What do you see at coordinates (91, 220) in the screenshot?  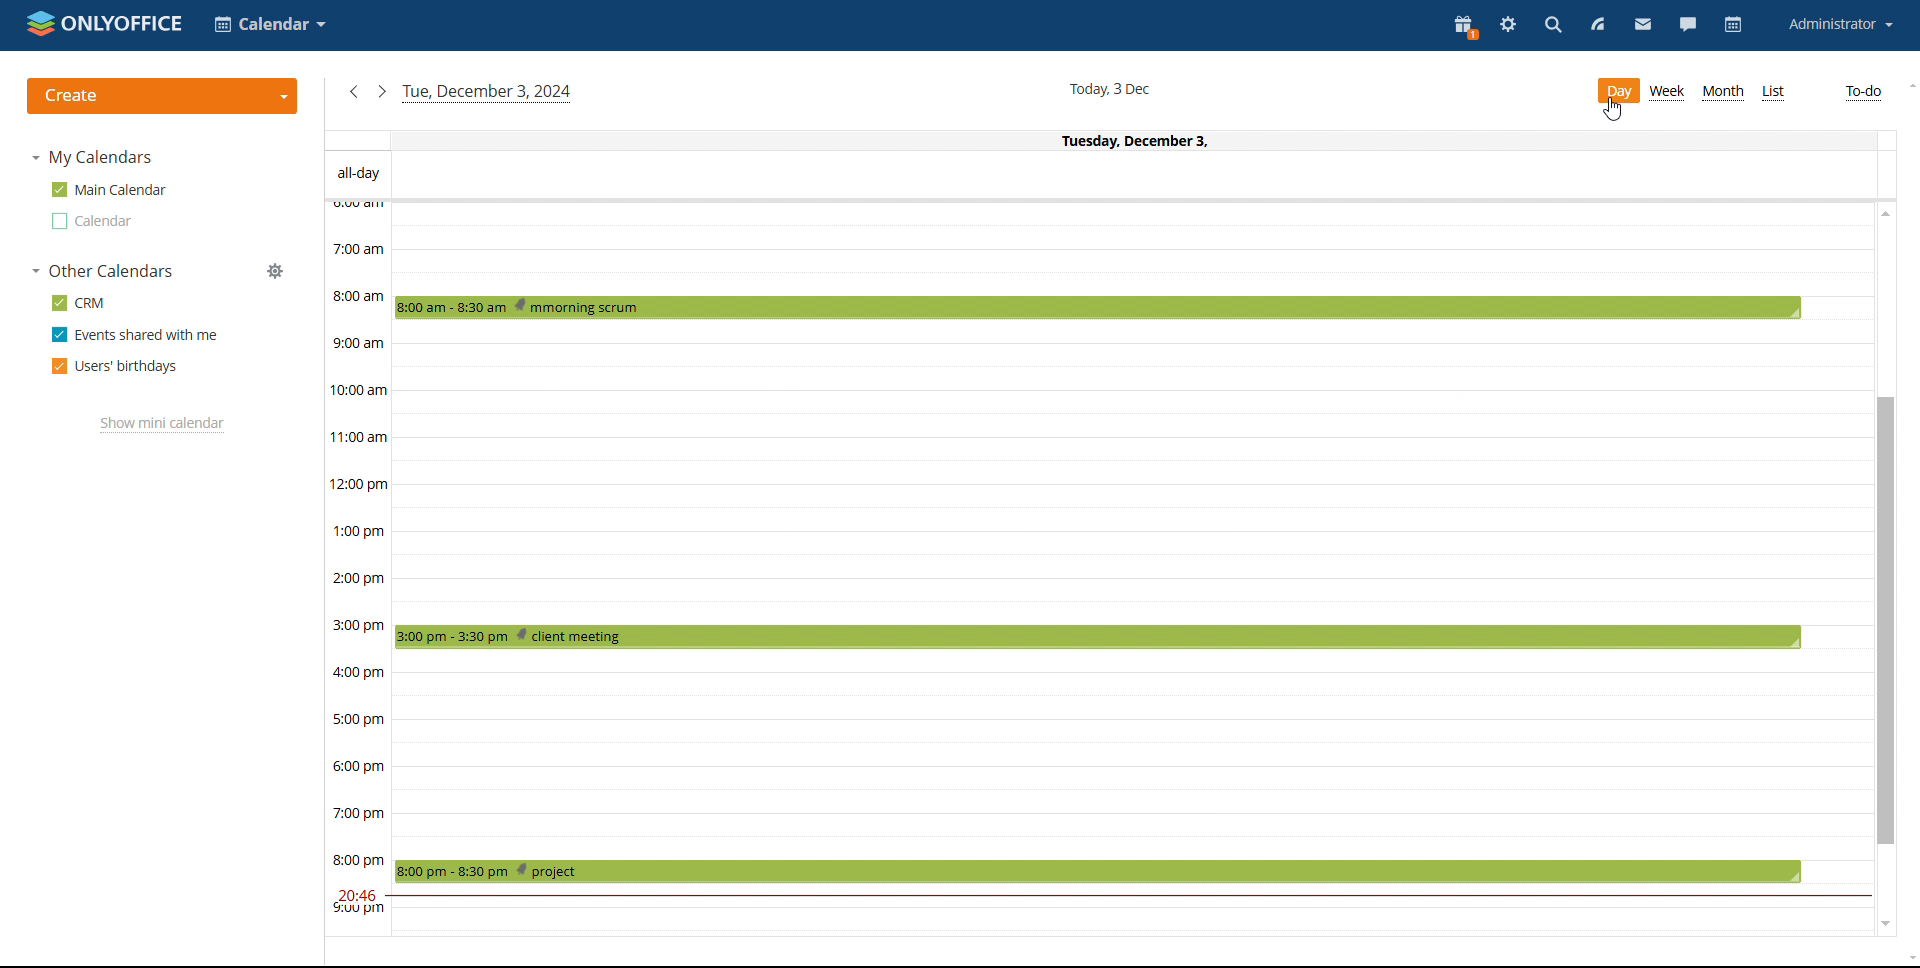 I see `calendar` at bounding box center [91, 220].